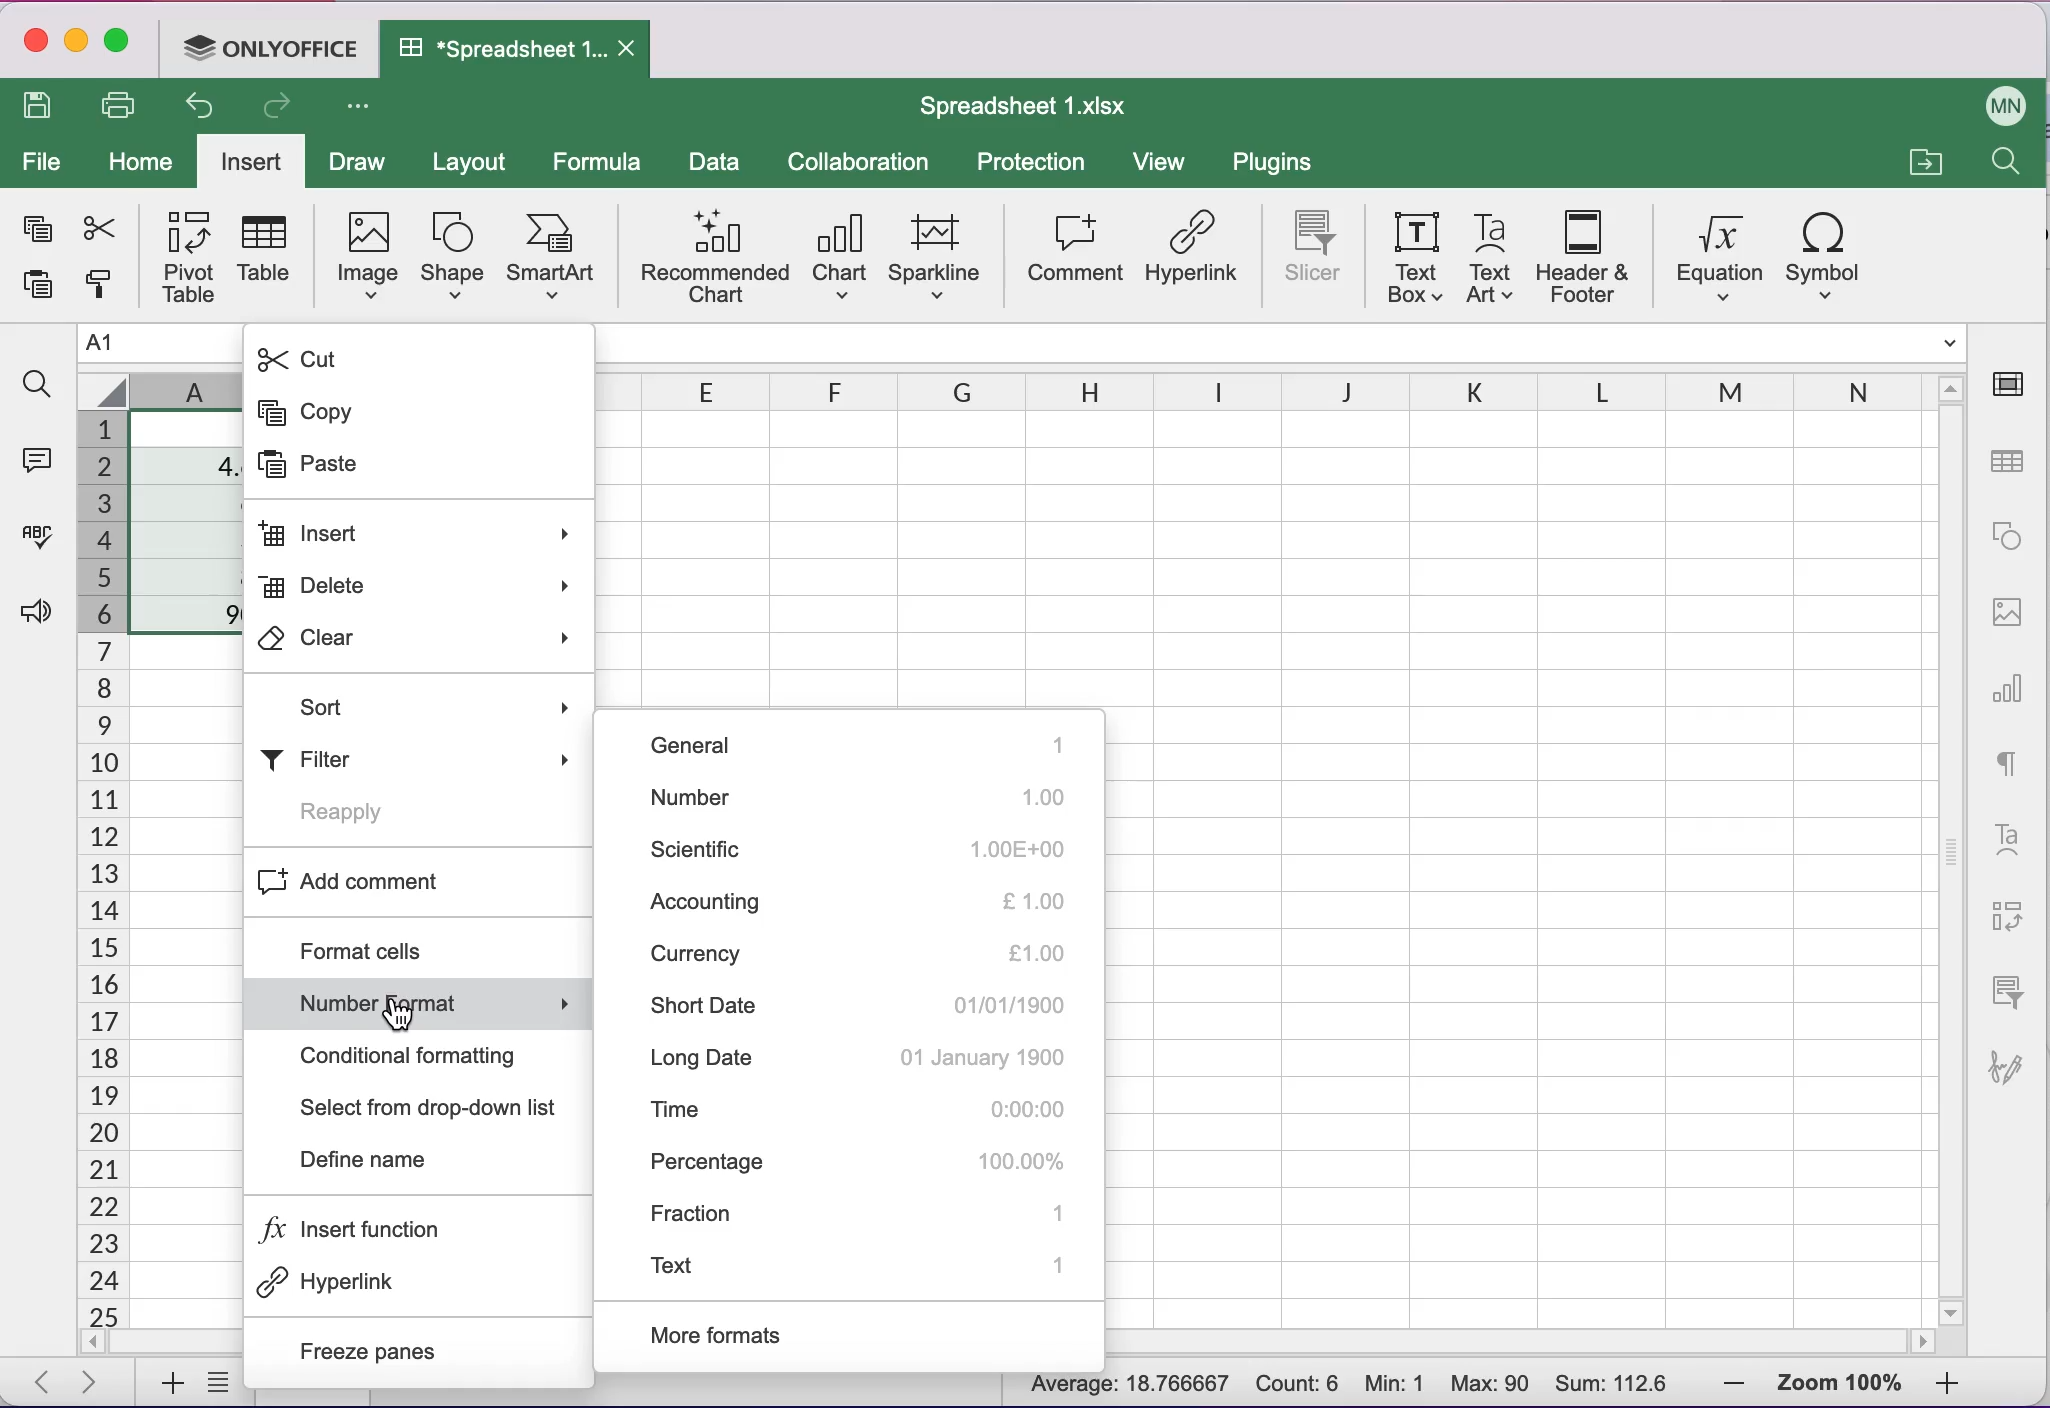  What do you see at coordinates (407, 1230) in the screenshot?
I see `Insert function` at bounding box center [407, 1230].